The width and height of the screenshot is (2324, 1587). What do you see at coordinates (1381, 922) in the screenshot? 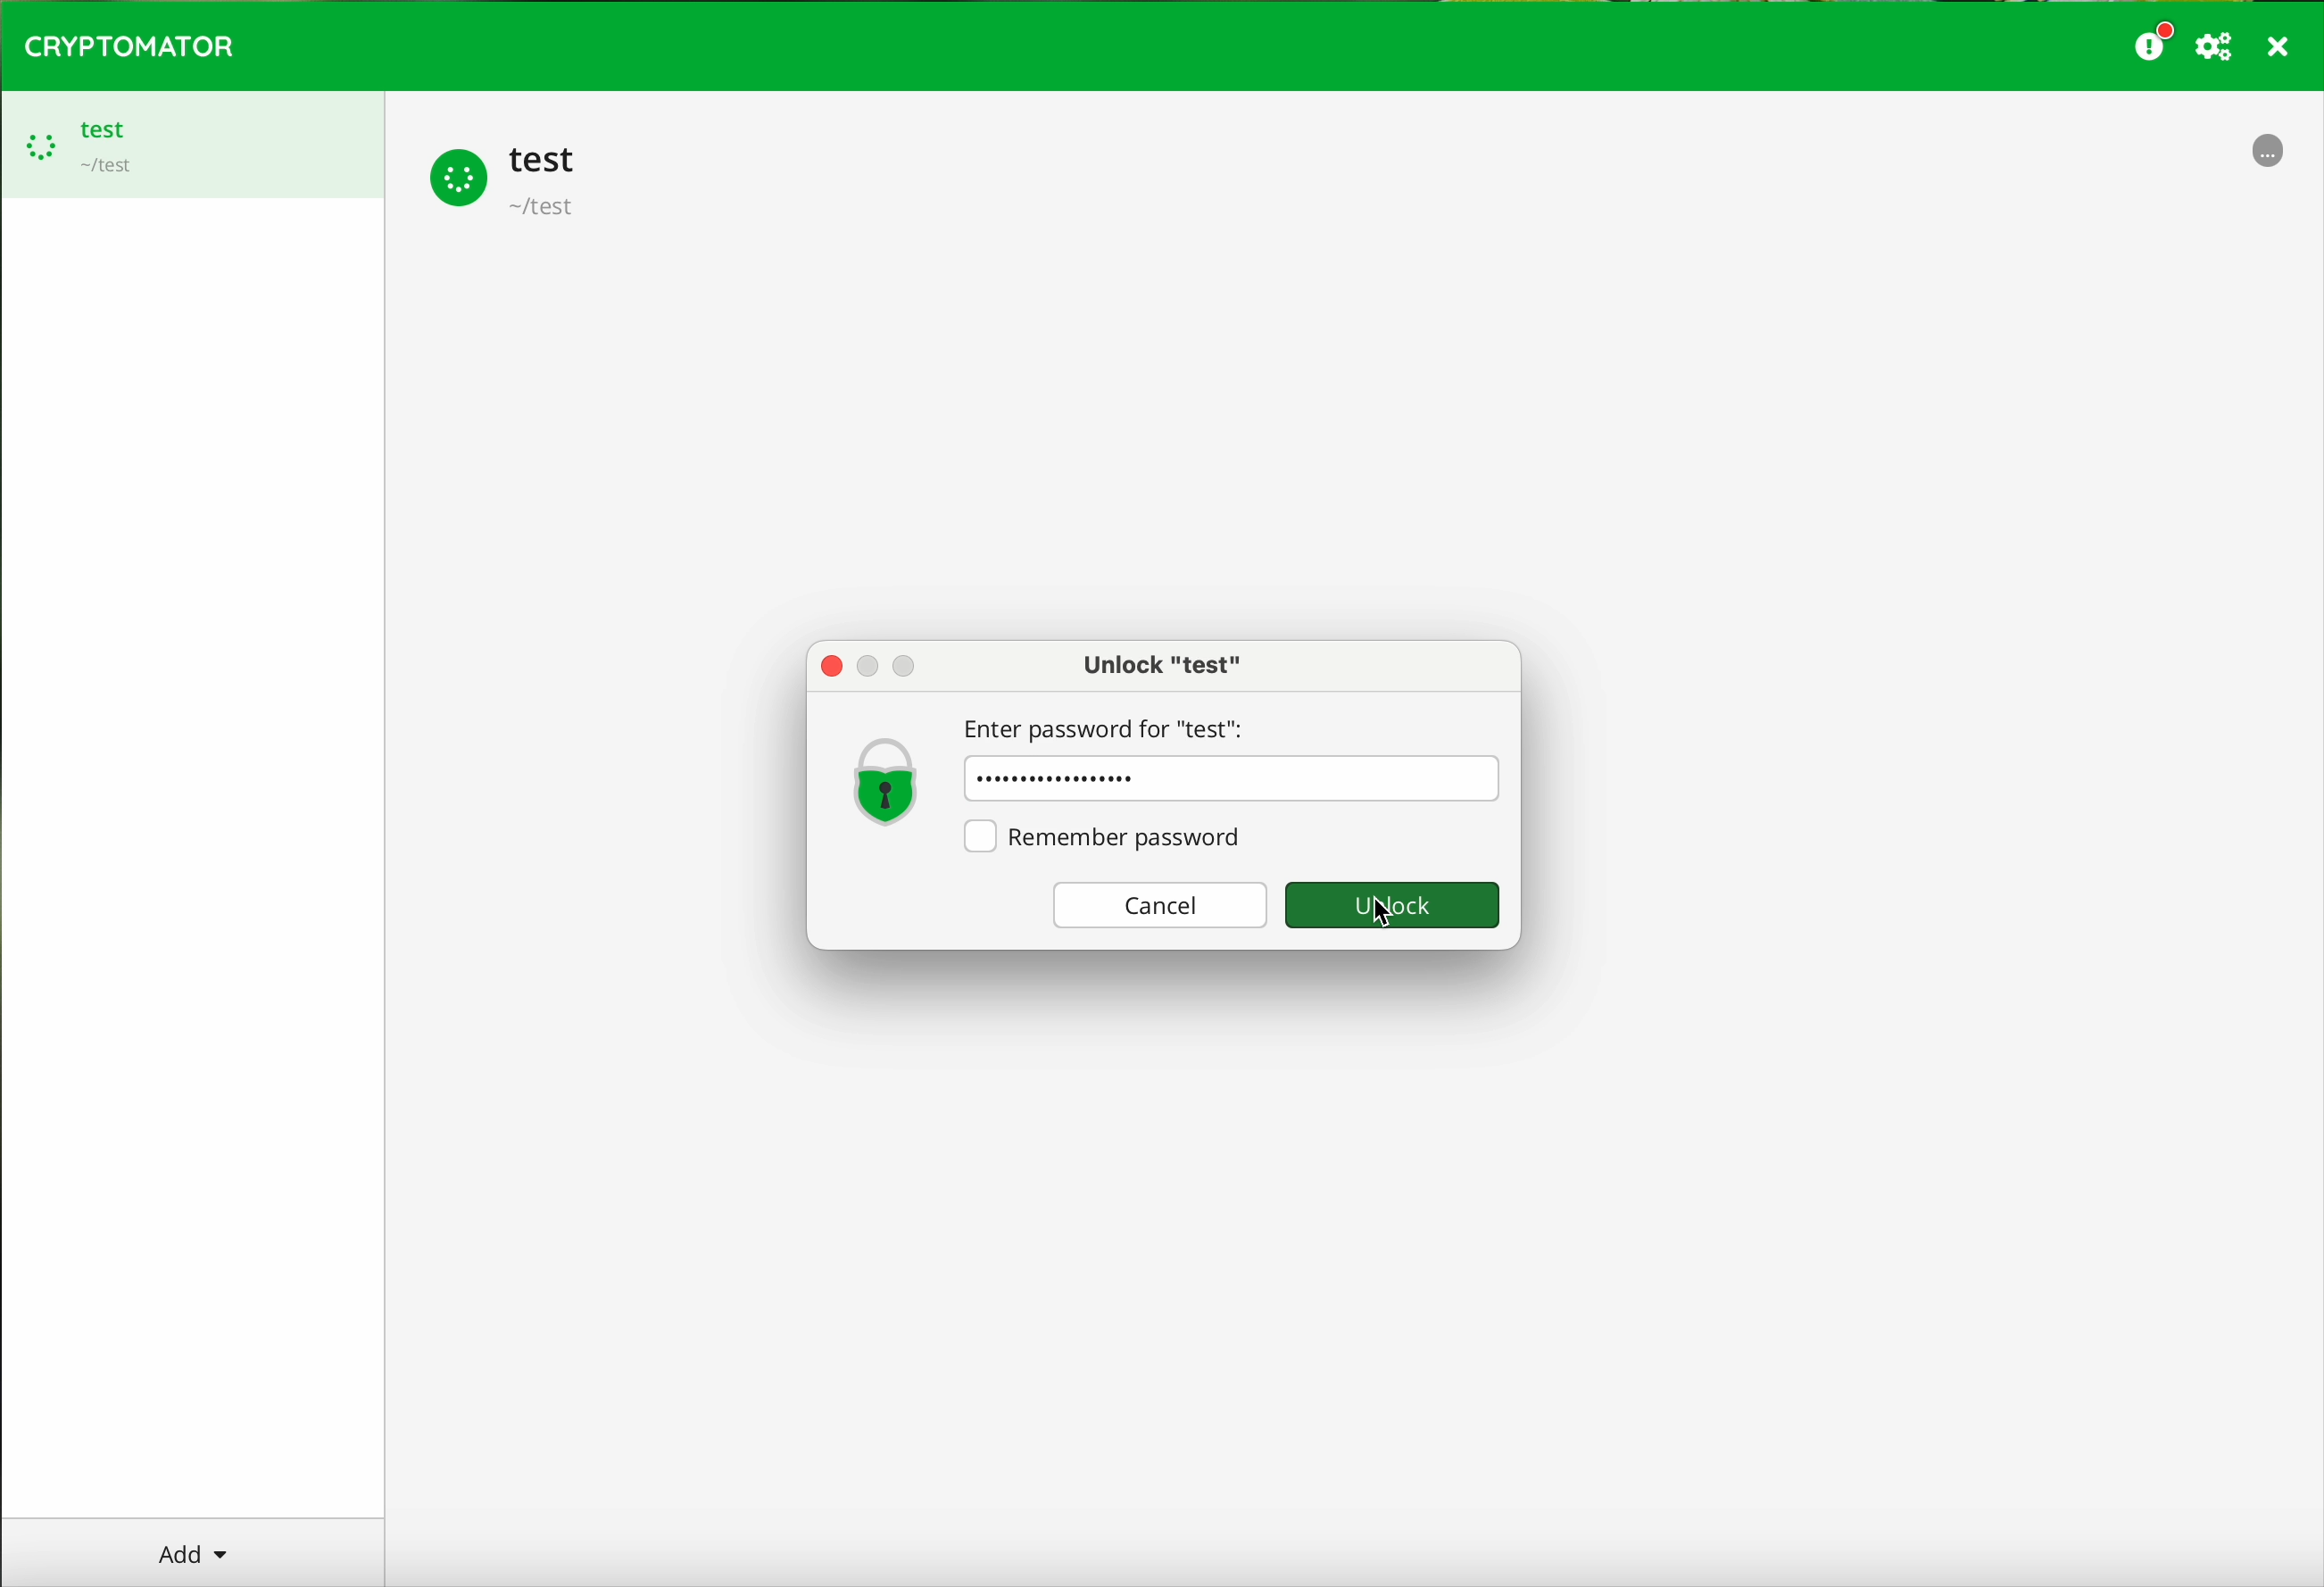
I see `cursor` at bounding box center [1381, 922].